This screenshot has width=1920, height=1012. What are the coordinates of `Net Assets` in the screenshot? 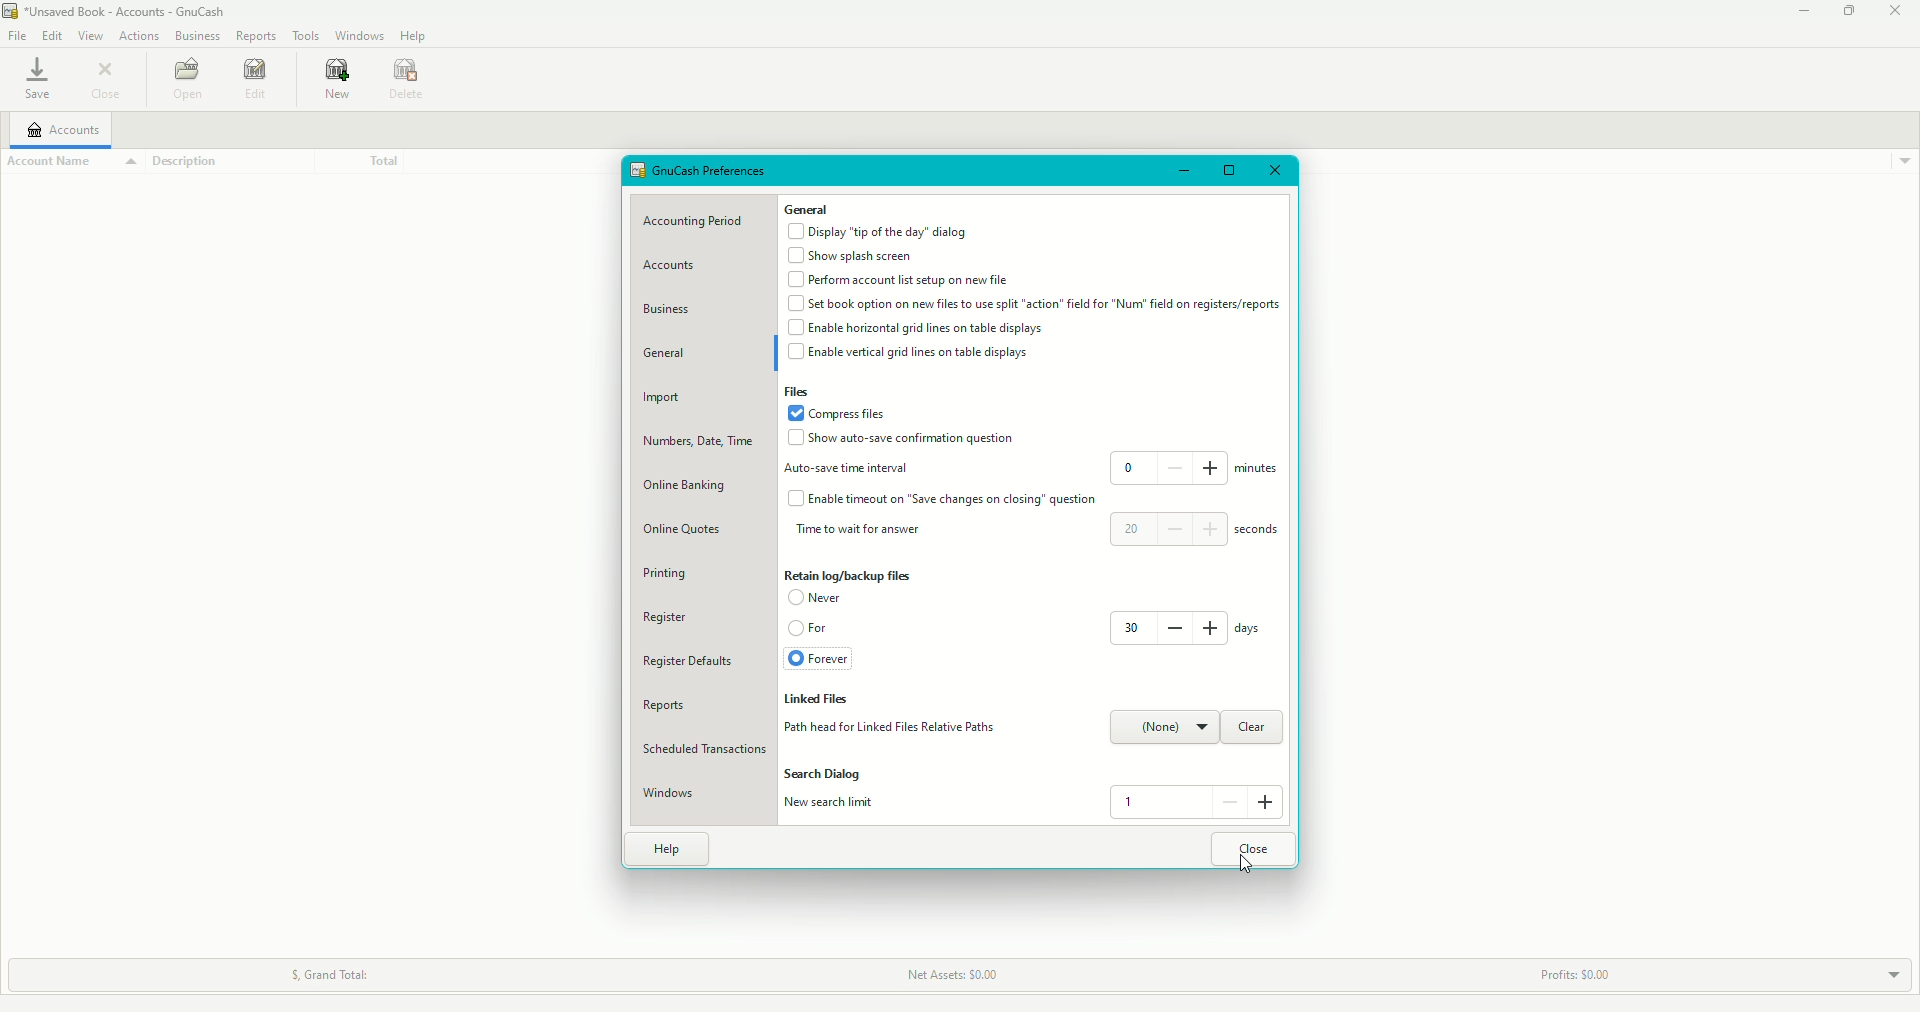 It's located at (948, 976).